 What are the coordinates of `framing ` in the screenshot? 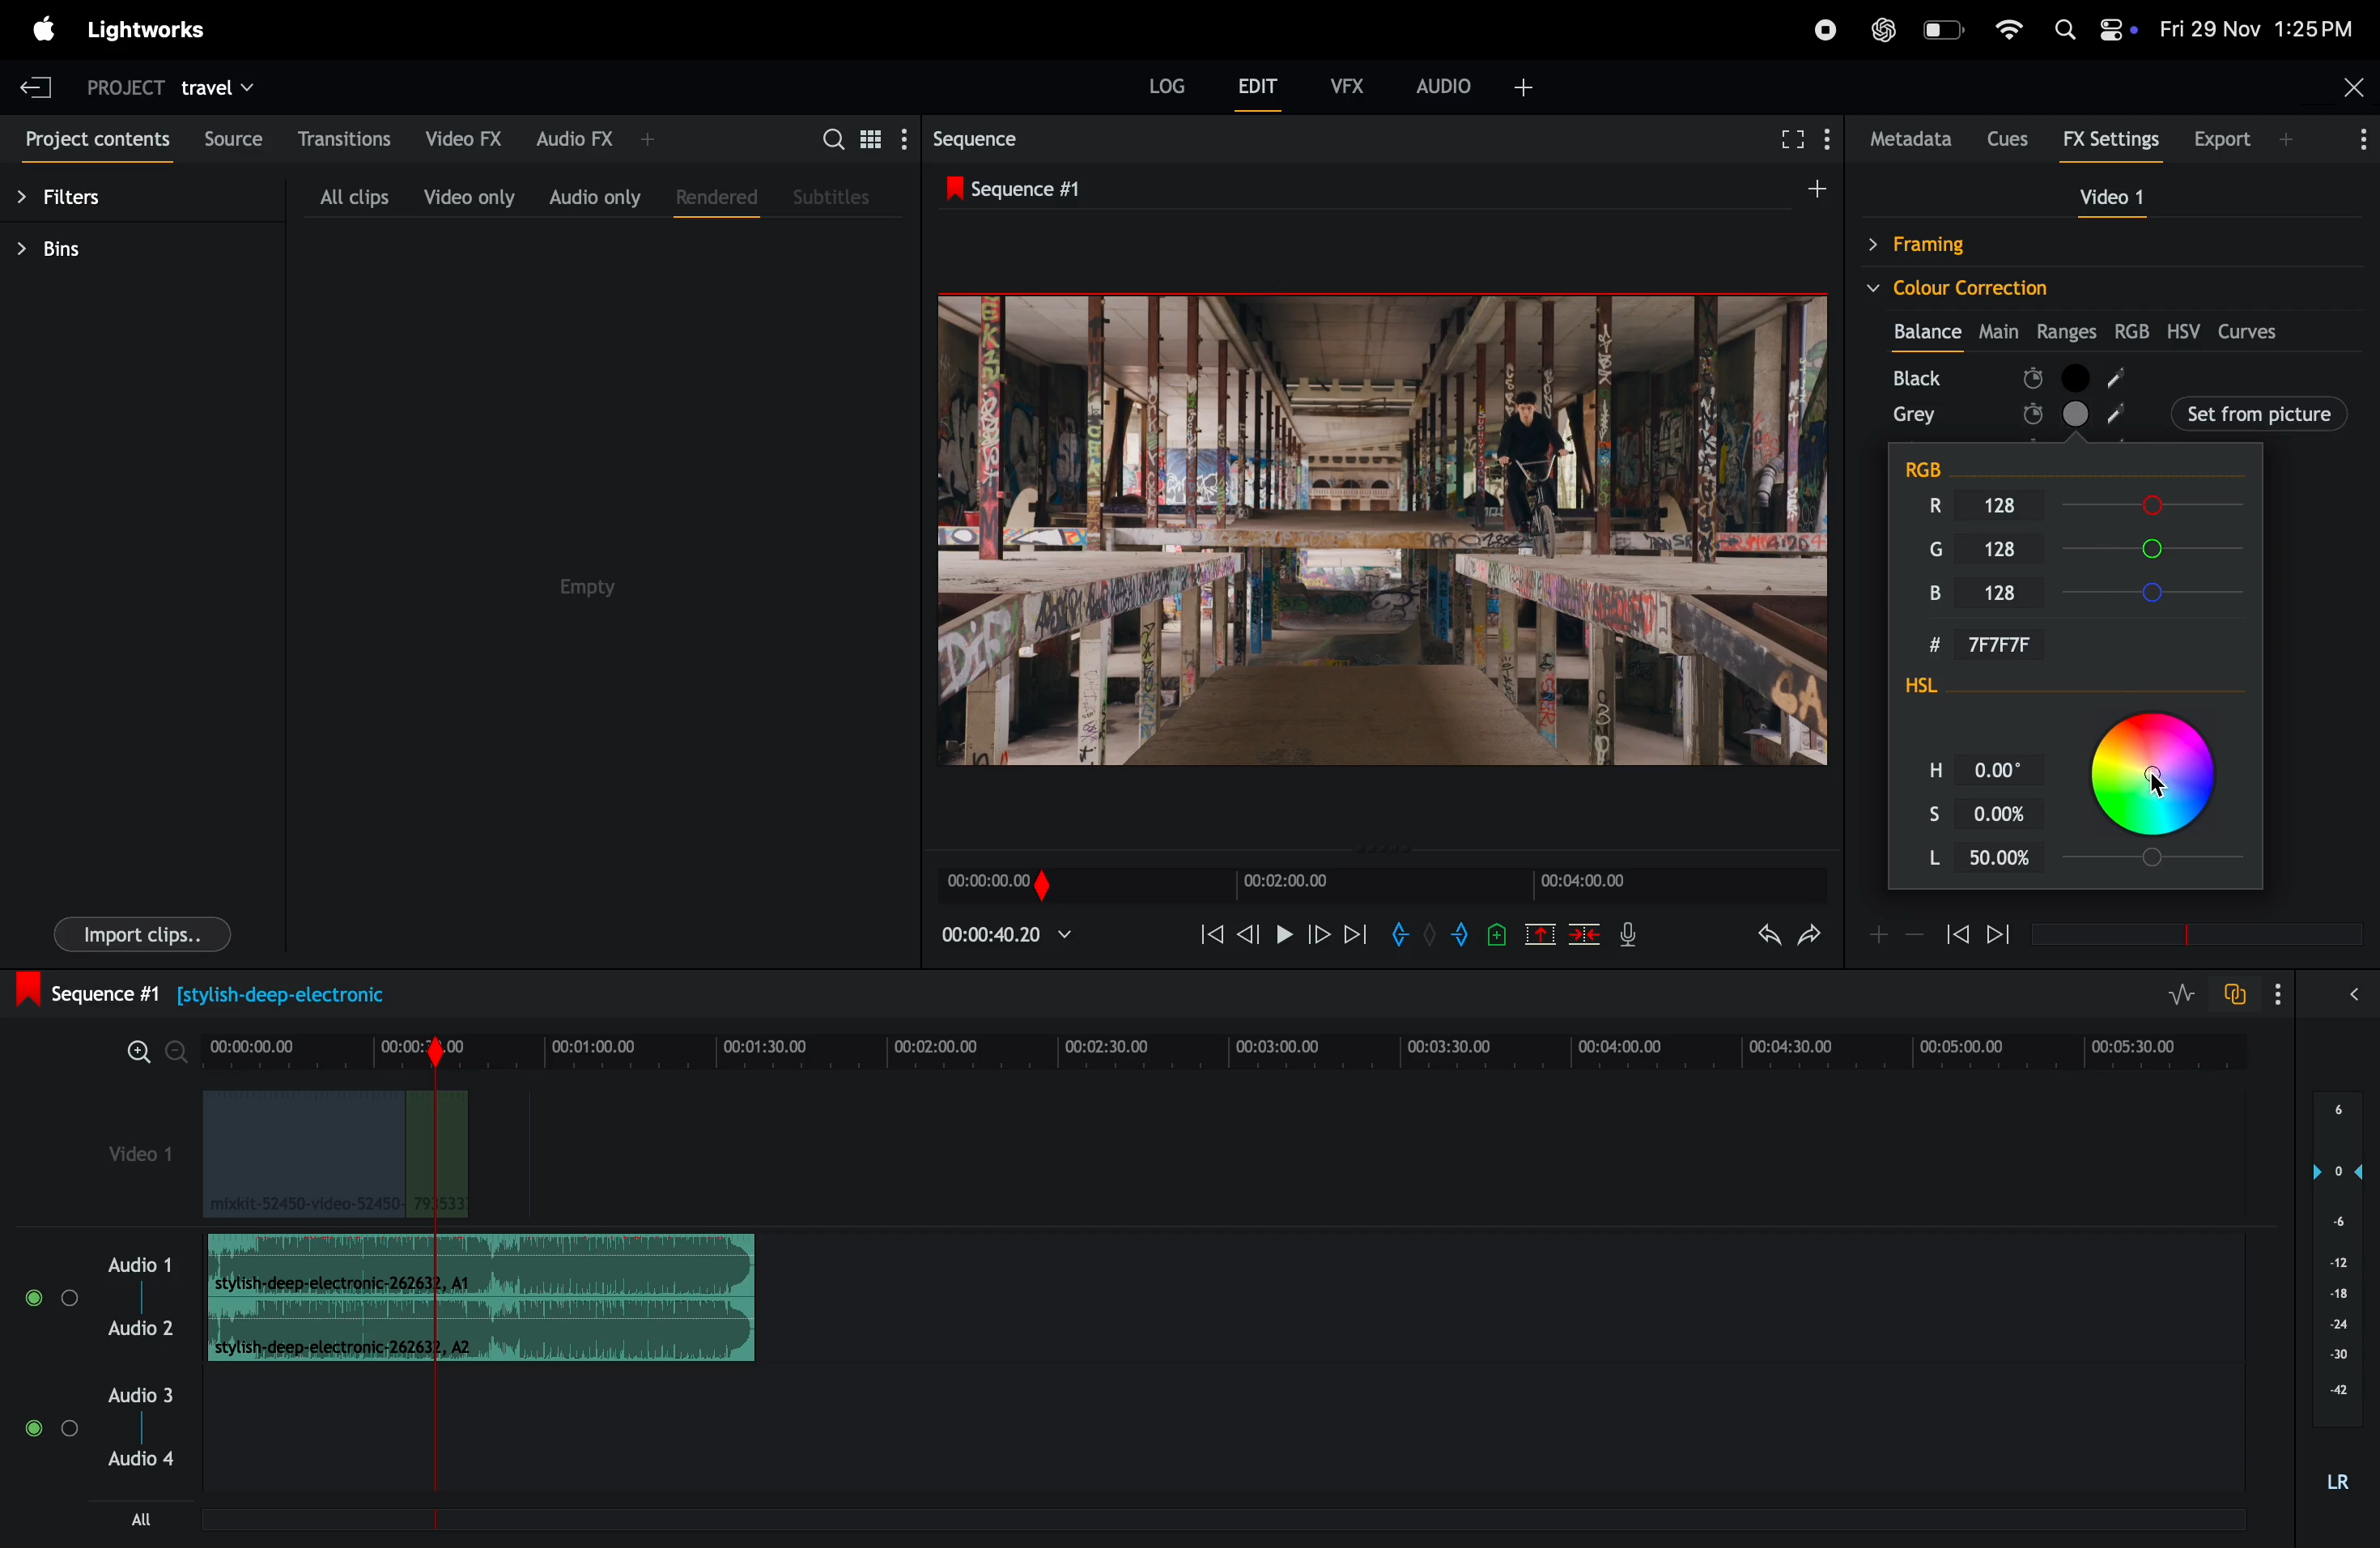 It's located at (2016, 244).